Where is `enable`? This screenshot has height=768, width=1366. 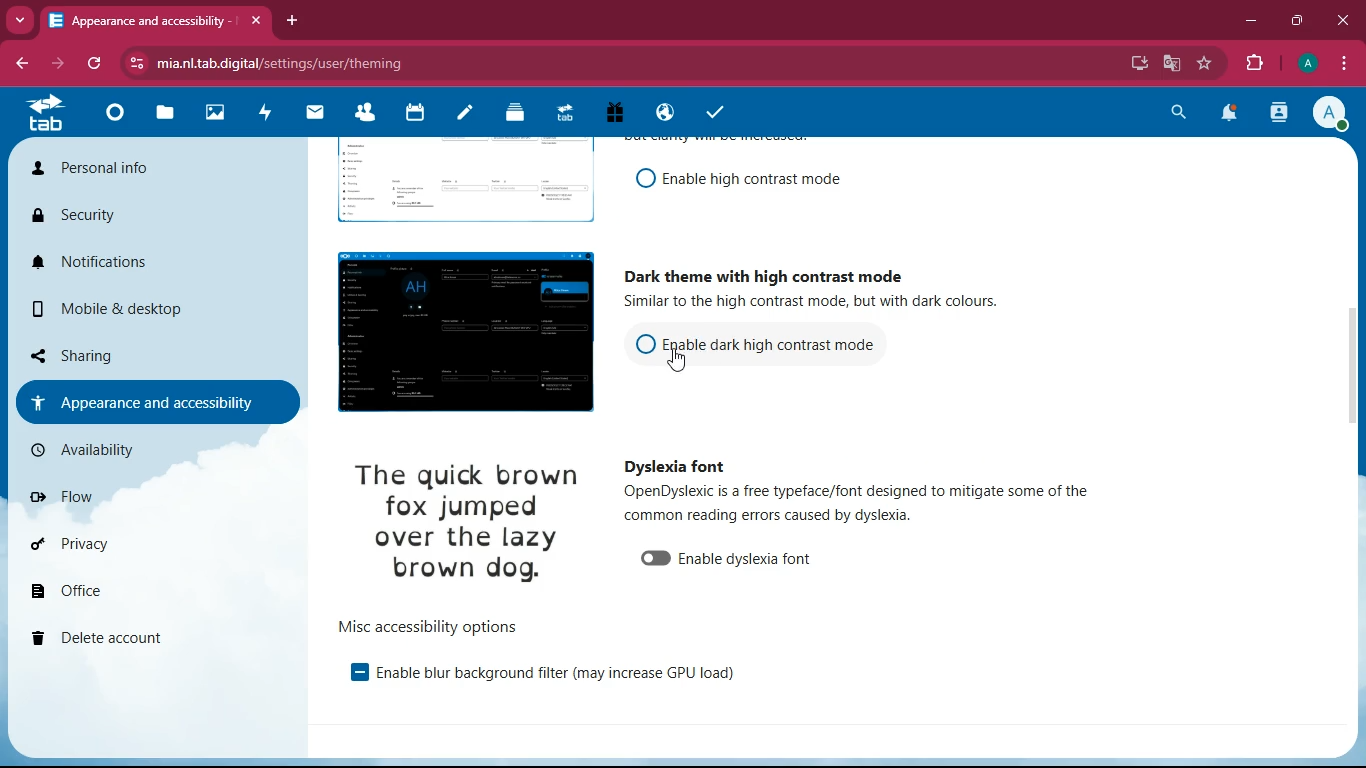 enable is located at coordinates (348, 673).